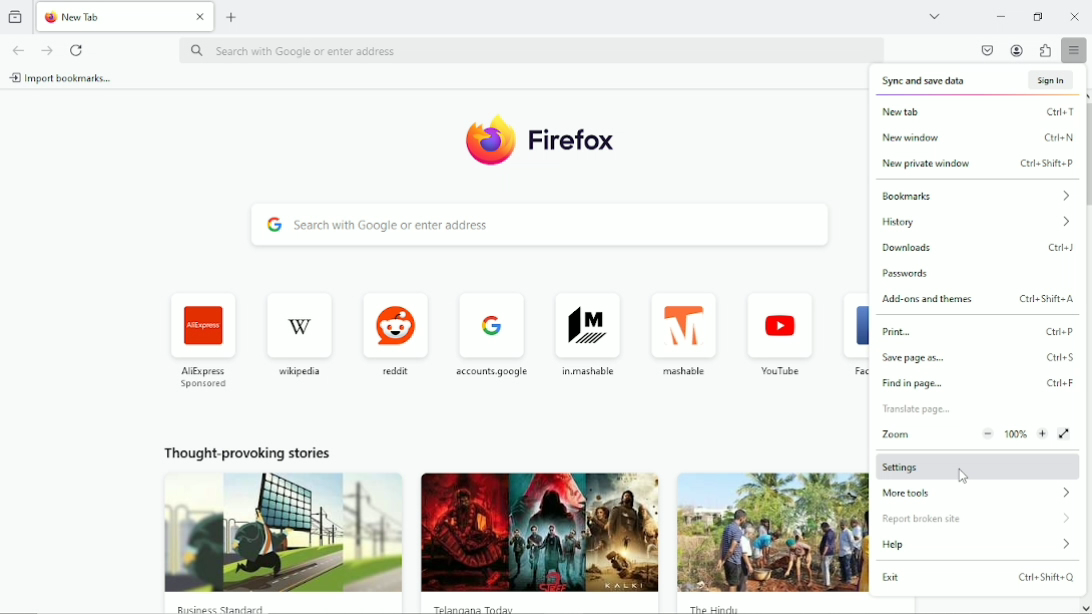  What do you see at coordinates (1017, 50) in the screenshot?
I see `account` at bounding box center [1017, 50].